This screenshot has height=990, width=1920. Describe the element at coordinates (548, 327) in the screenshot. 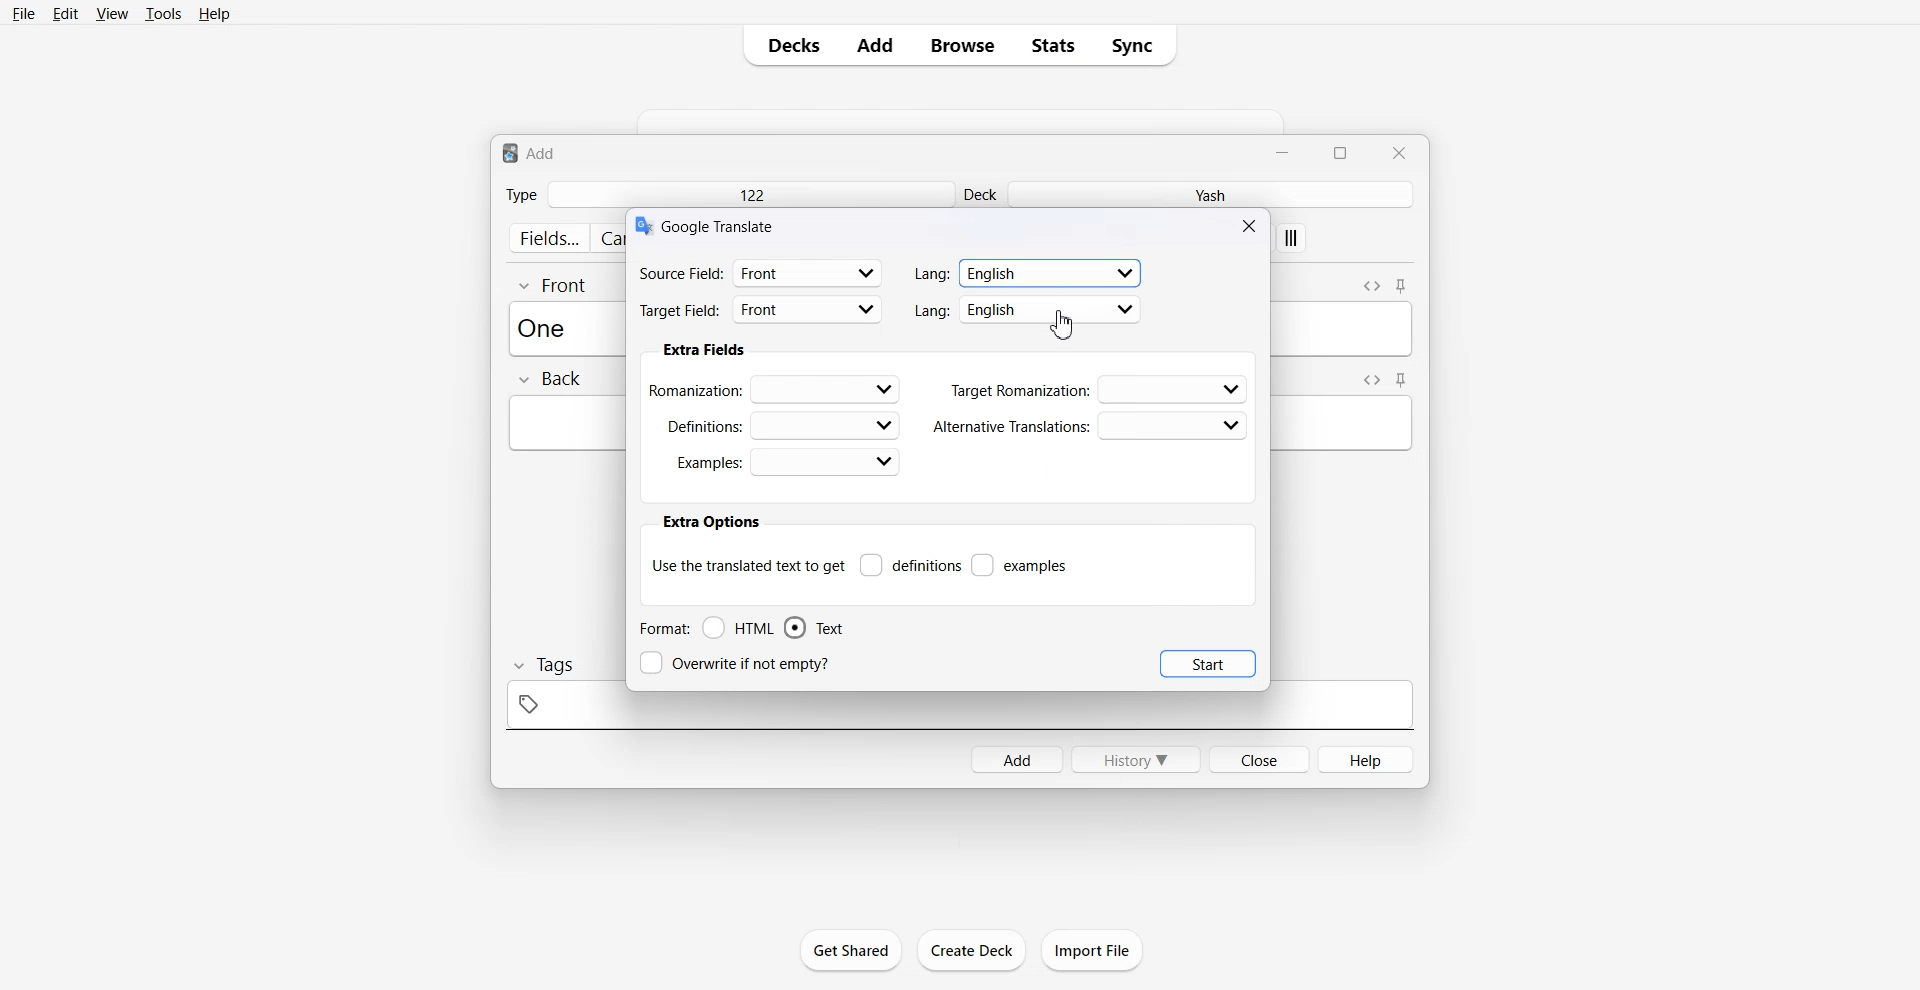

I see `Text` at that location.